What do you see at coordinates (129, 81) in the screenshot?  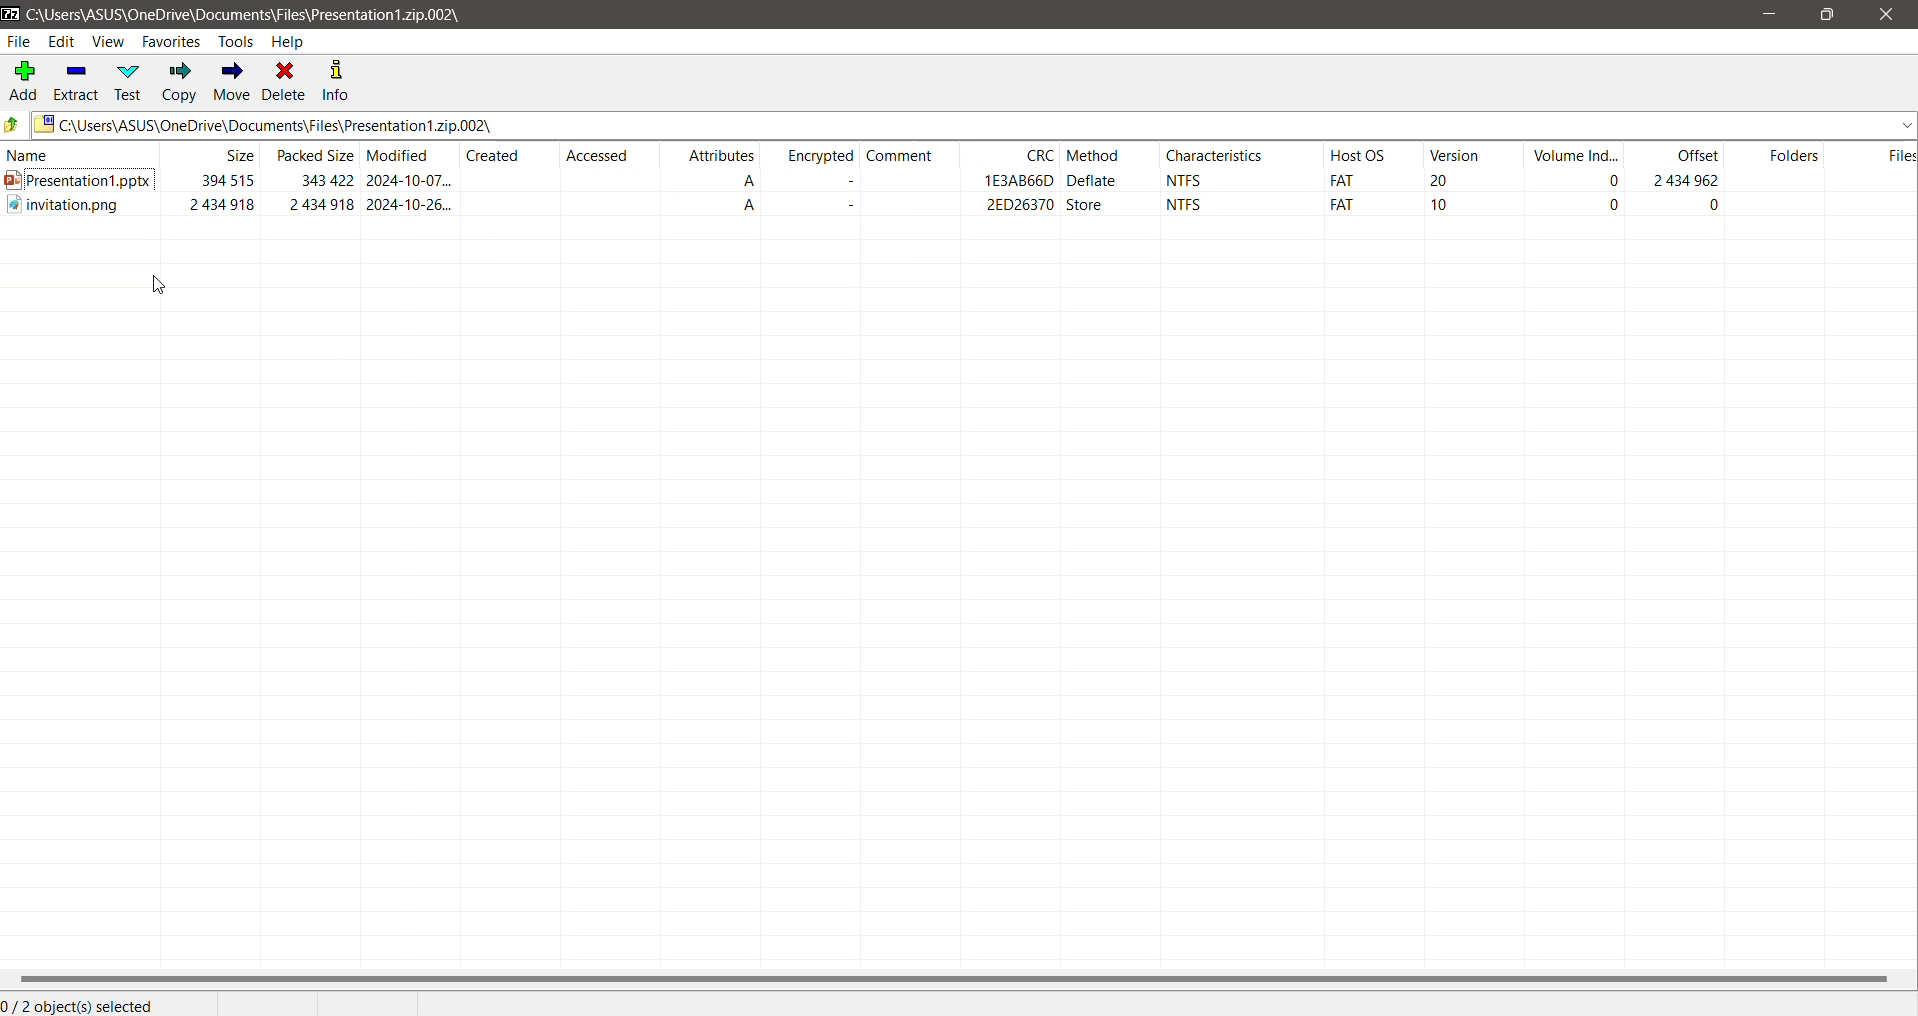 I see `Test` at bounding box center [129, 81].